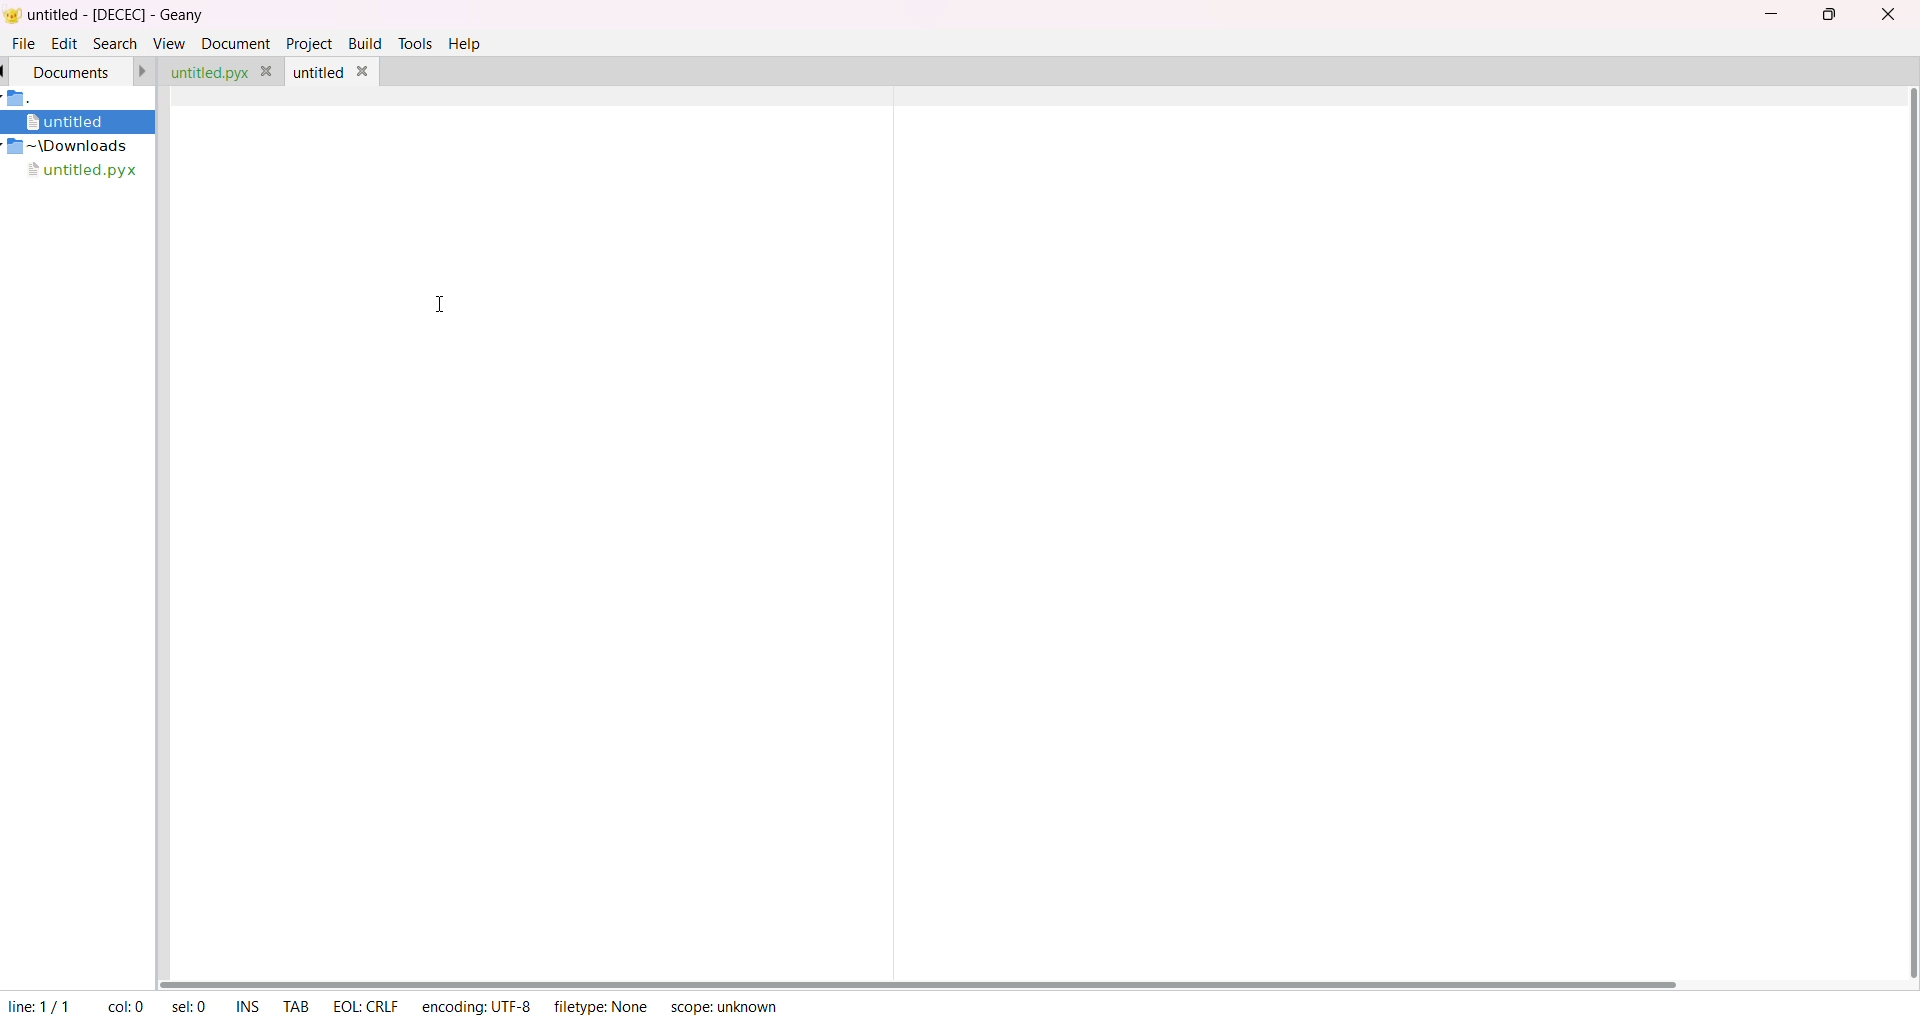 This screenshot has height=1018, width=1920. What do you see at coordinates (435, 305) in the screenshot?
I see `cursor` at bounding box center [435, 305].